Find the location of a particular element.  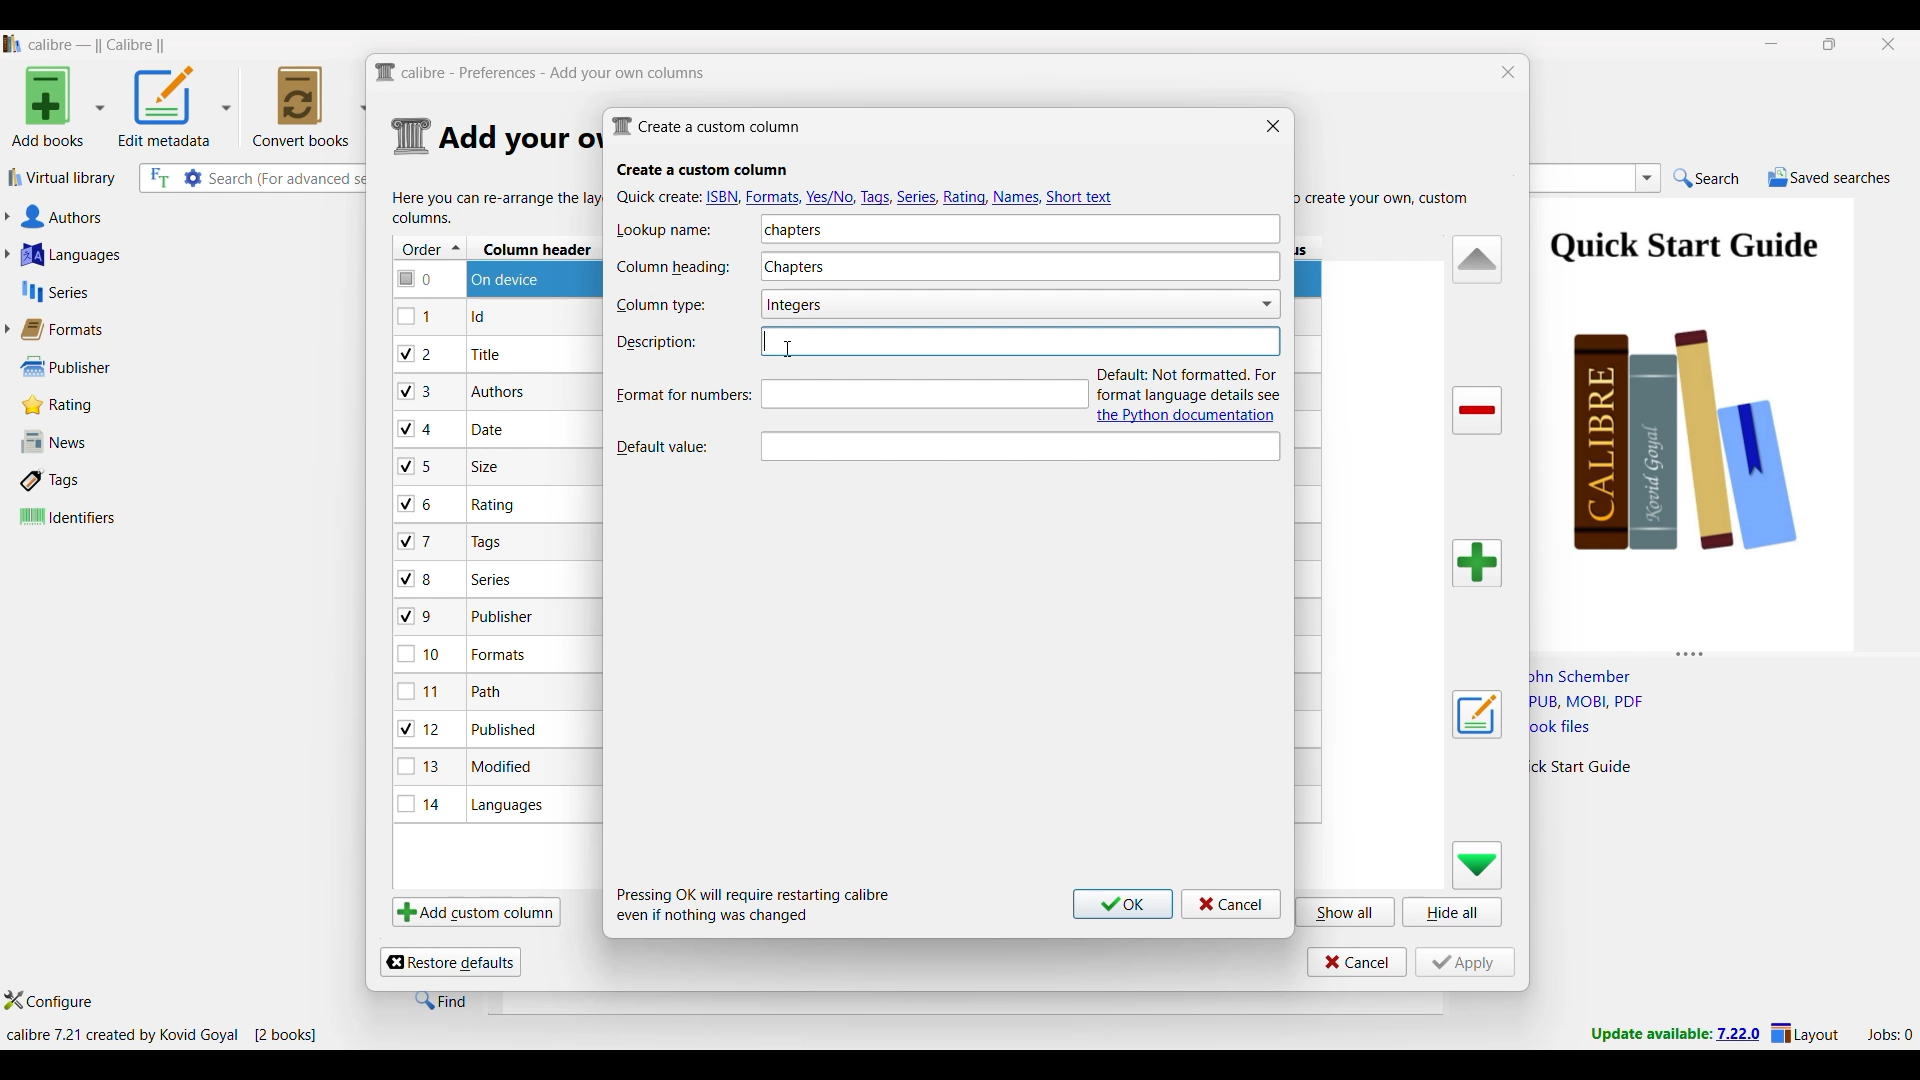

Title and logo of current window is located at coordinates (541, 73).